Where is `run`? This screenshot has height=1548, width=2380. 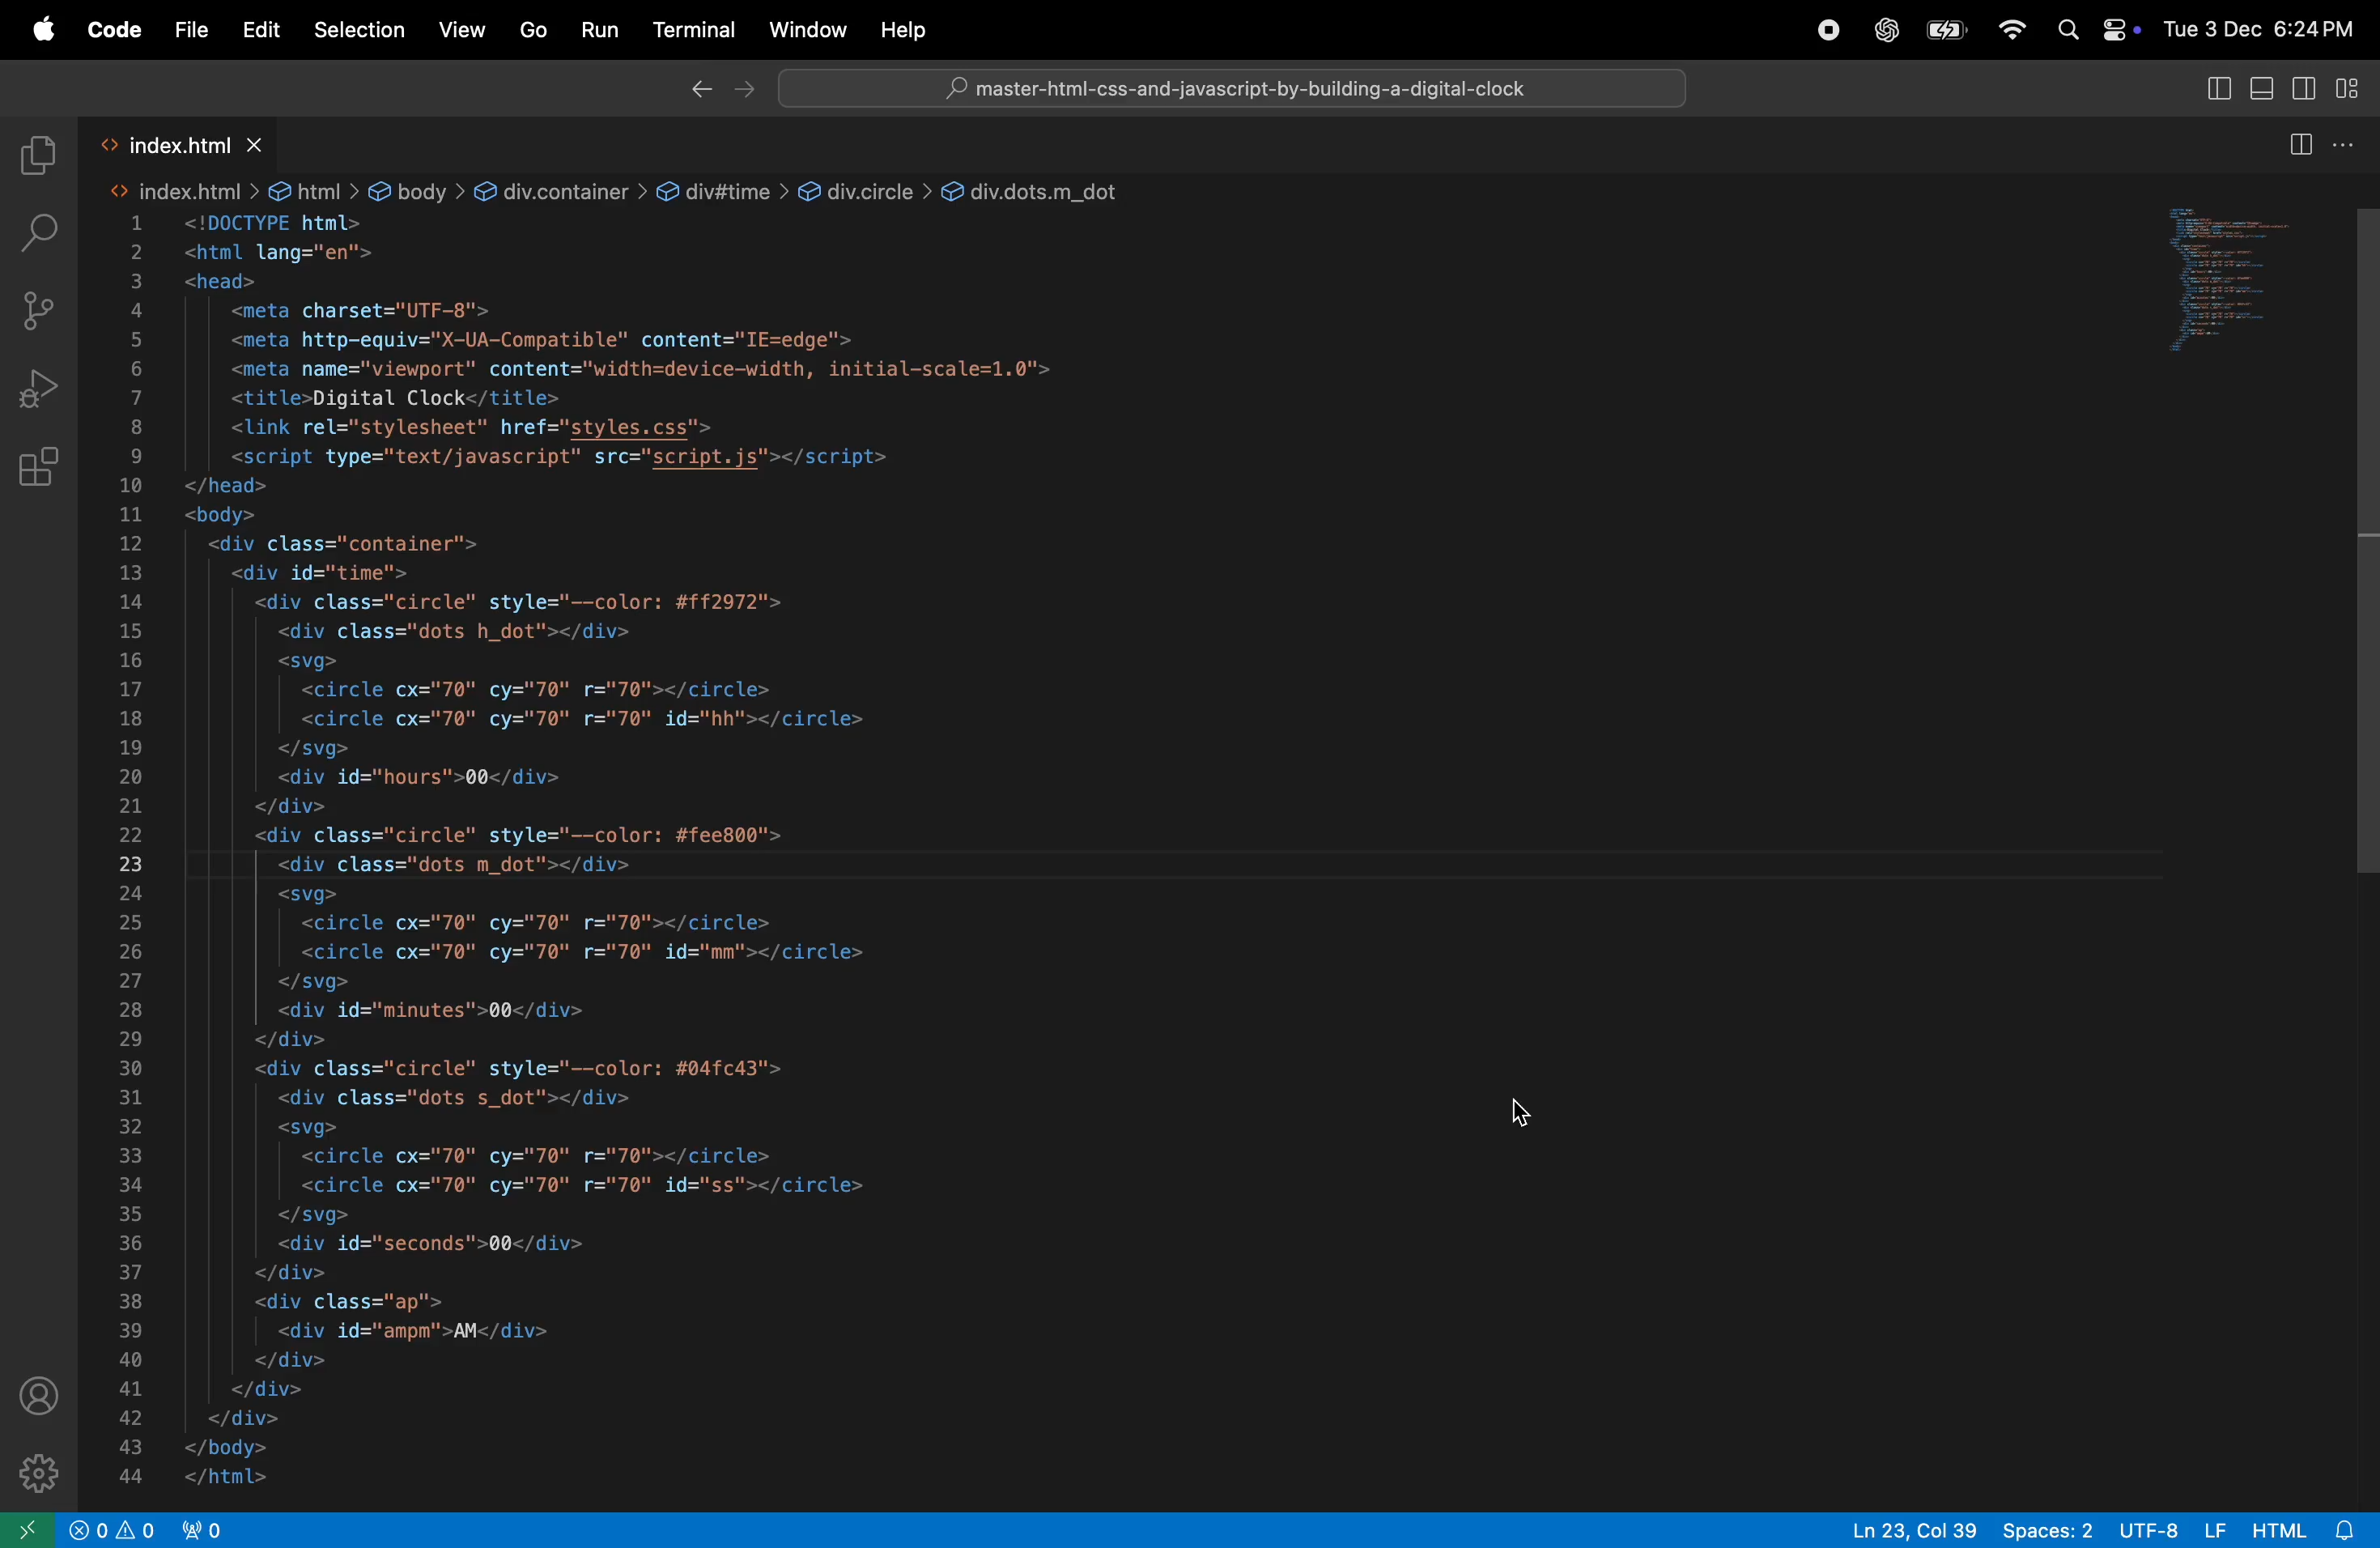
run is located at coordinates (601, 29).